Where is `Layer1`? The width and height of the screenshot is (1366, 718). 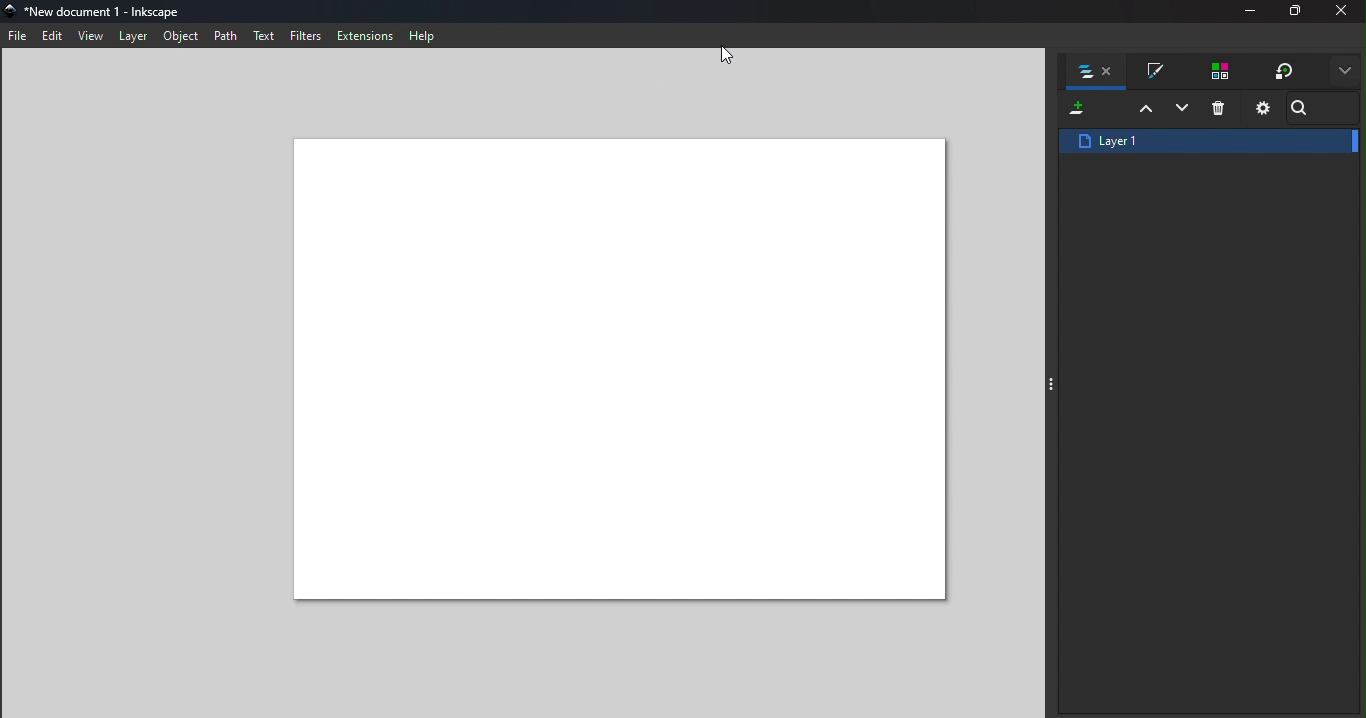
Layer1 is located at coordinates (1209, 144).